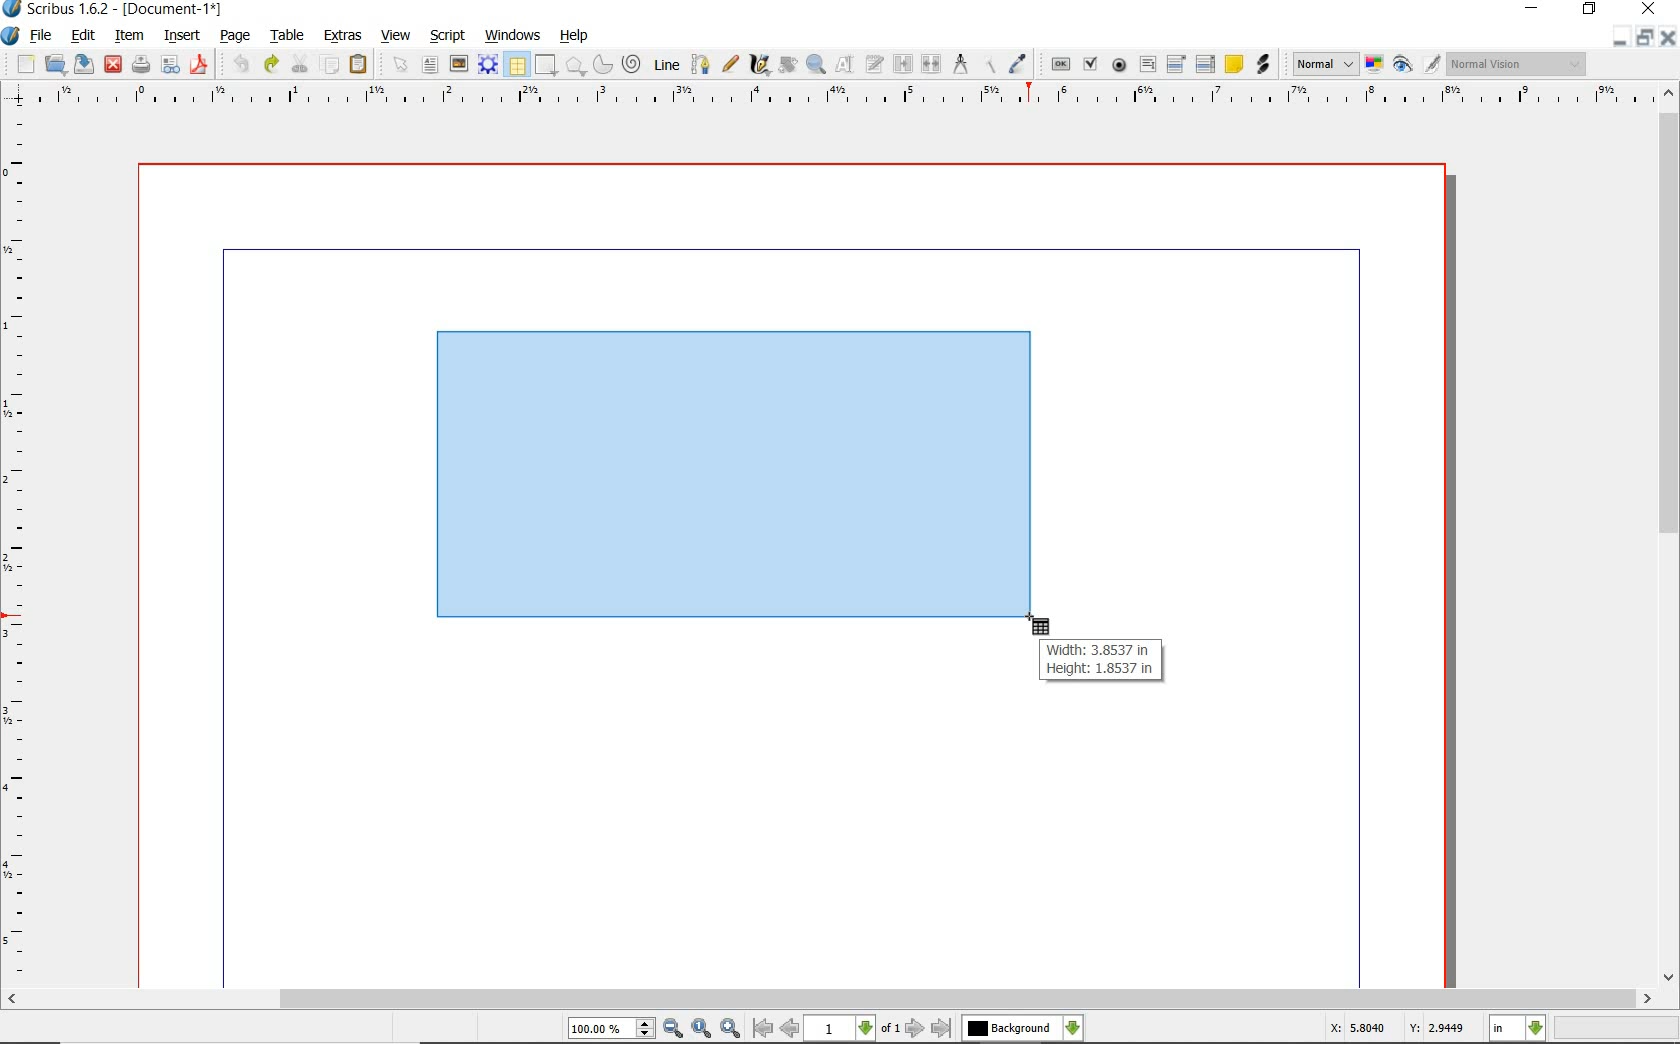 The width and height of the screenshot is (1680, 1044). Describe the element at coordinates (737, 476) in the screenshot. I see `drawing table` at that location.